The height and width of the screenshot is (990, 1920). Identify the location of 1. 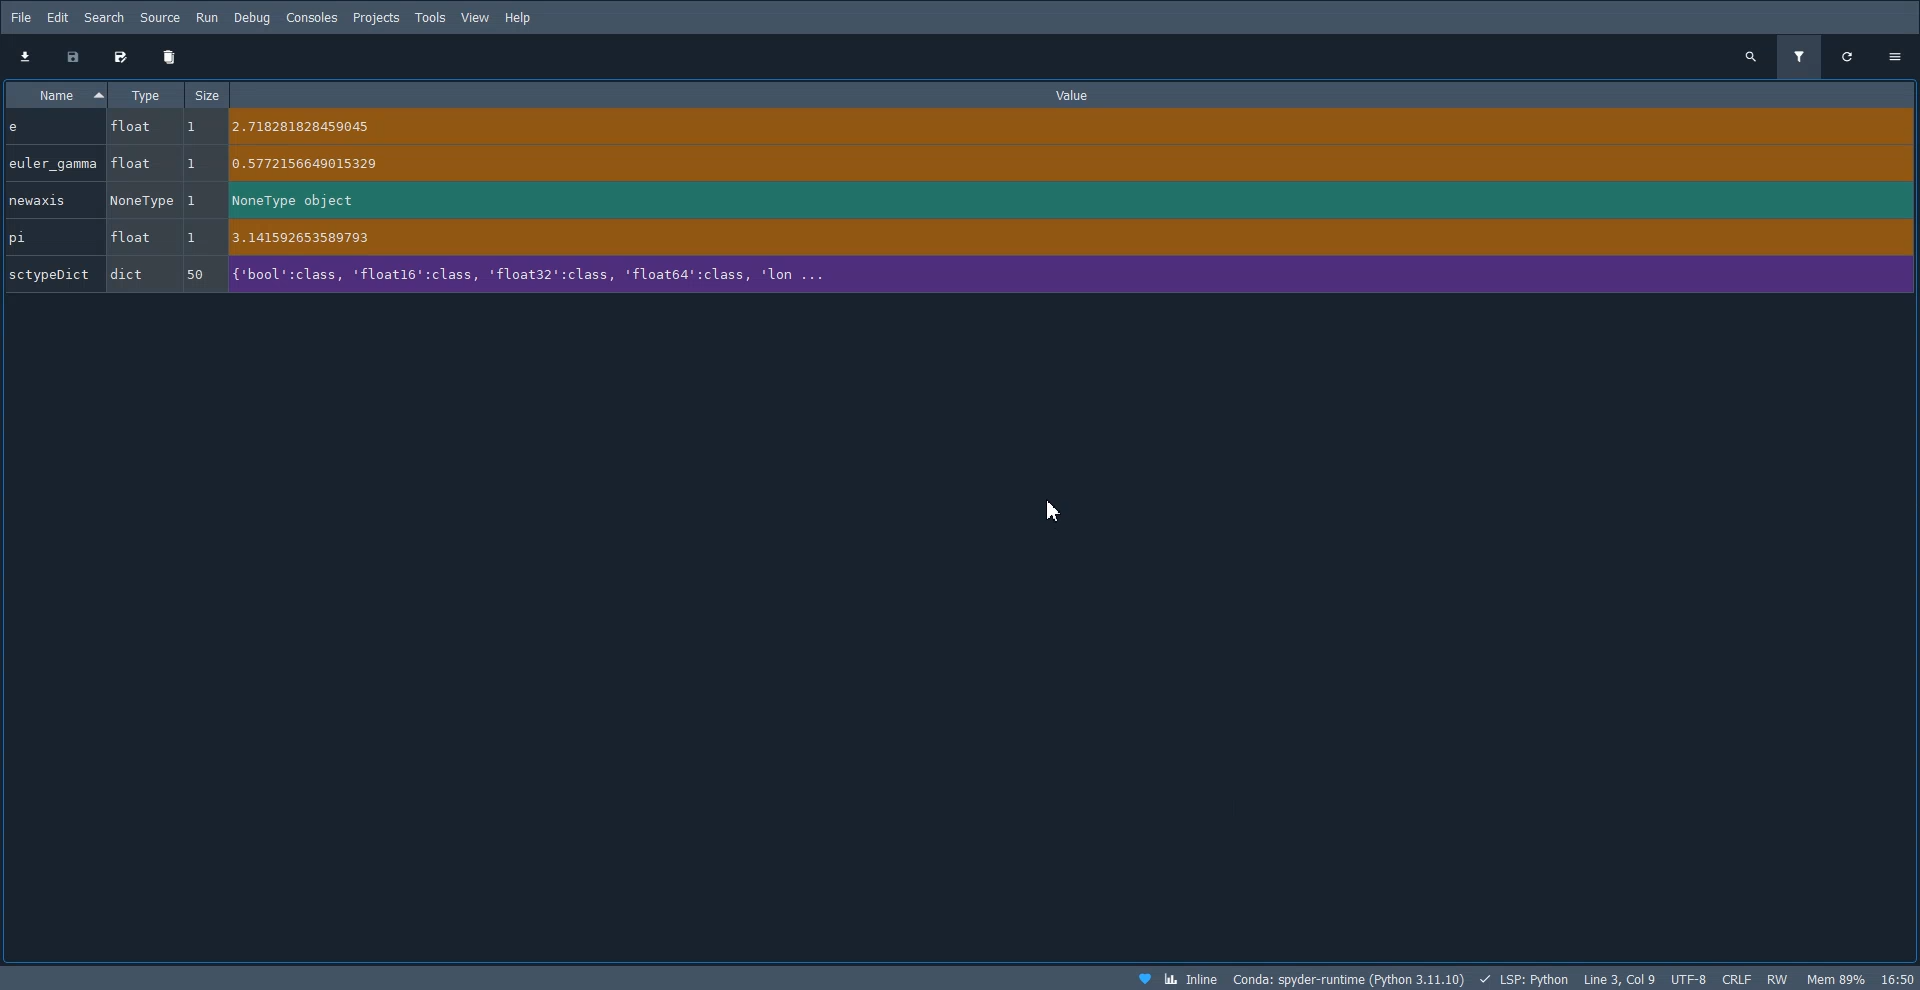
(190, 126).